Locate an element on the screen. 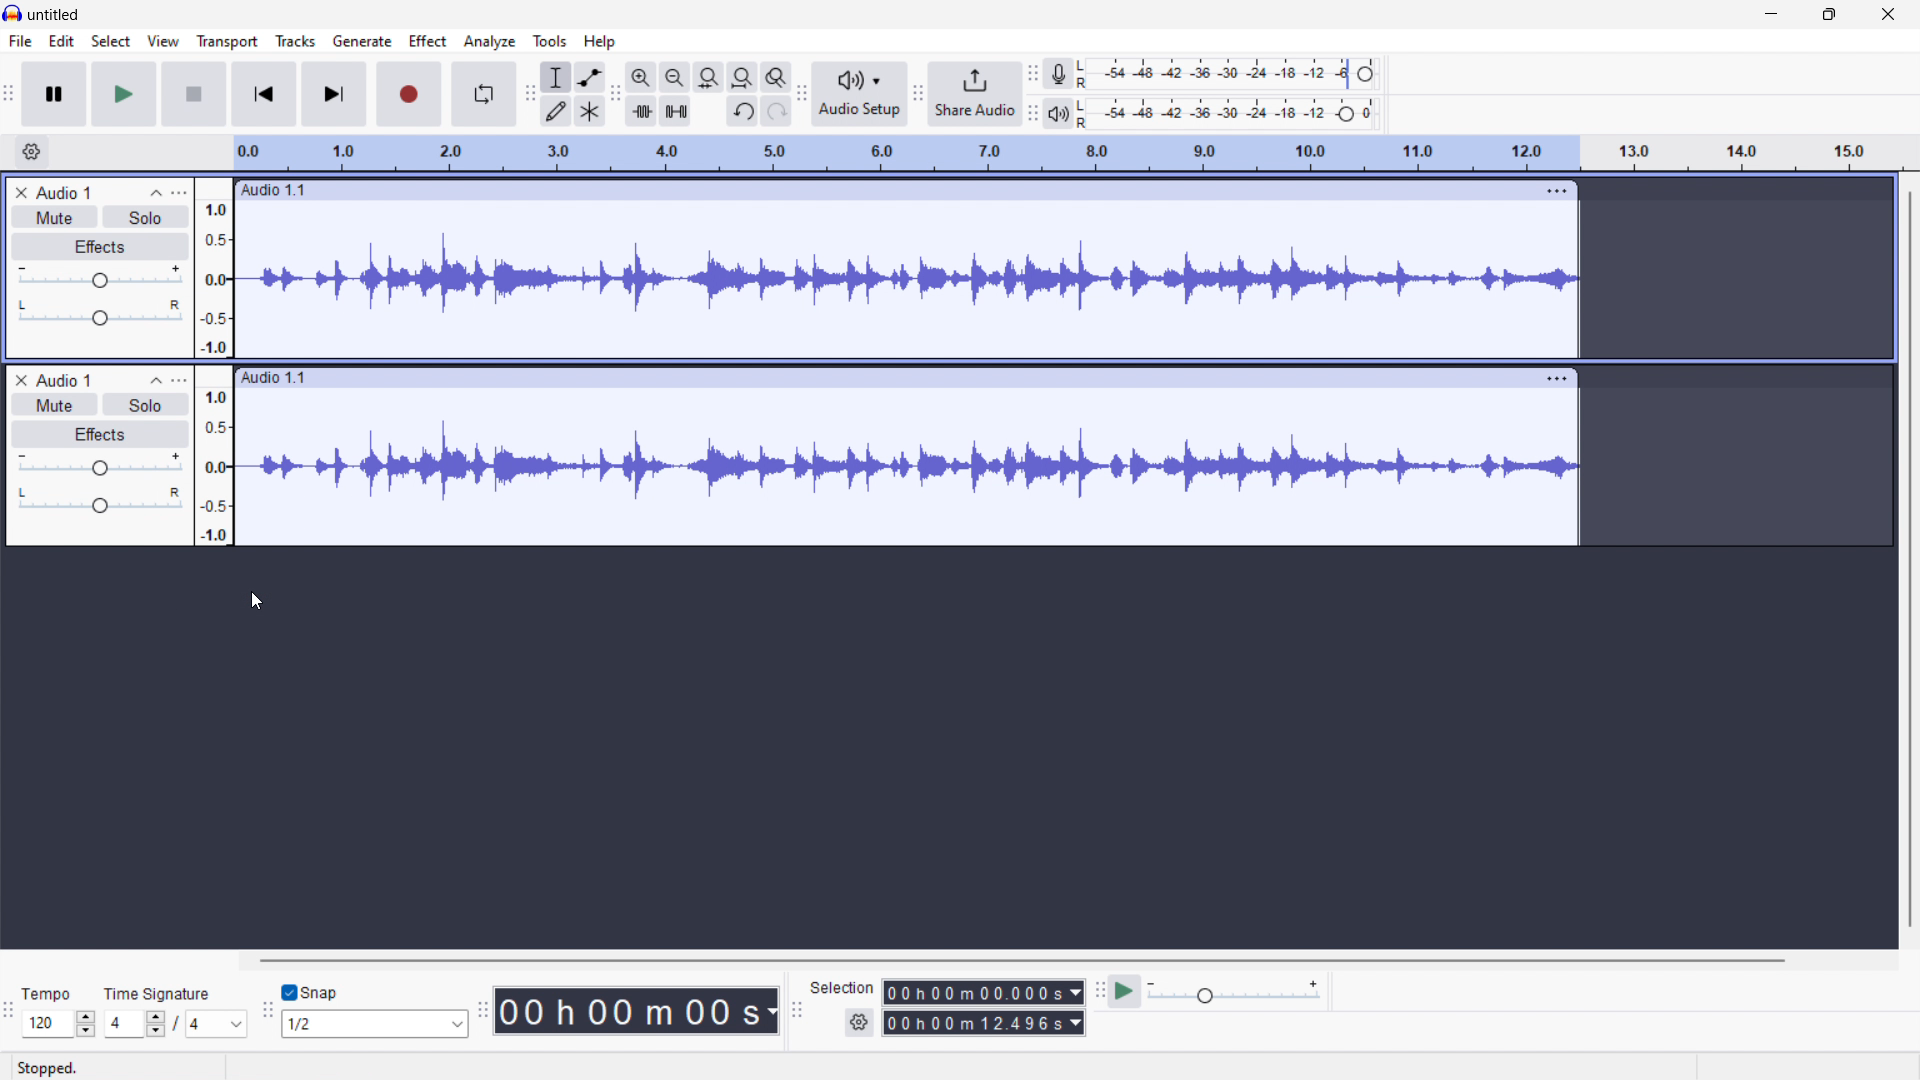 The height and width of the screenshot is (1080, 1920). audio setup toolbar is located at coordinates (802, 94).